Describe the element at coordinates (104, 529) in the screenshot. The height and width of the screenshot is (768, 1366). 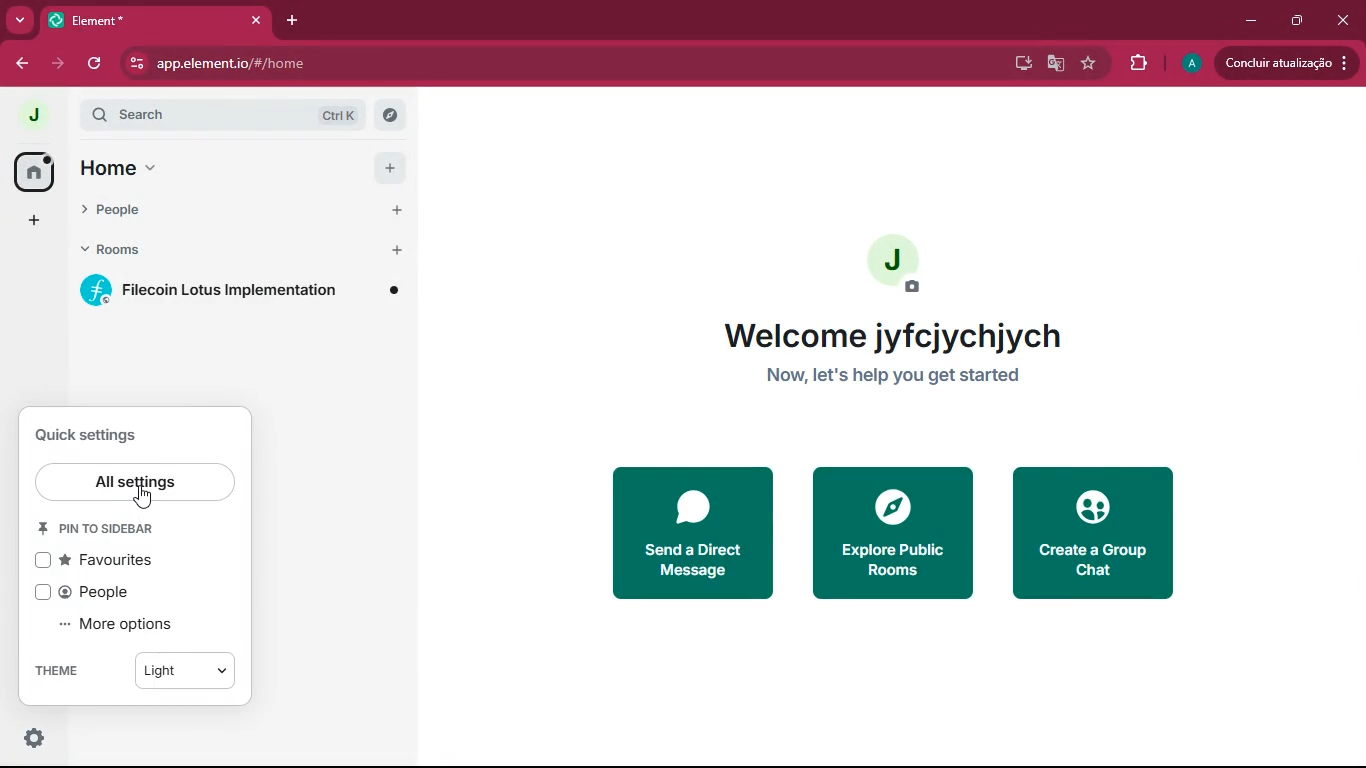
I see `pin to sidebar` at that location.